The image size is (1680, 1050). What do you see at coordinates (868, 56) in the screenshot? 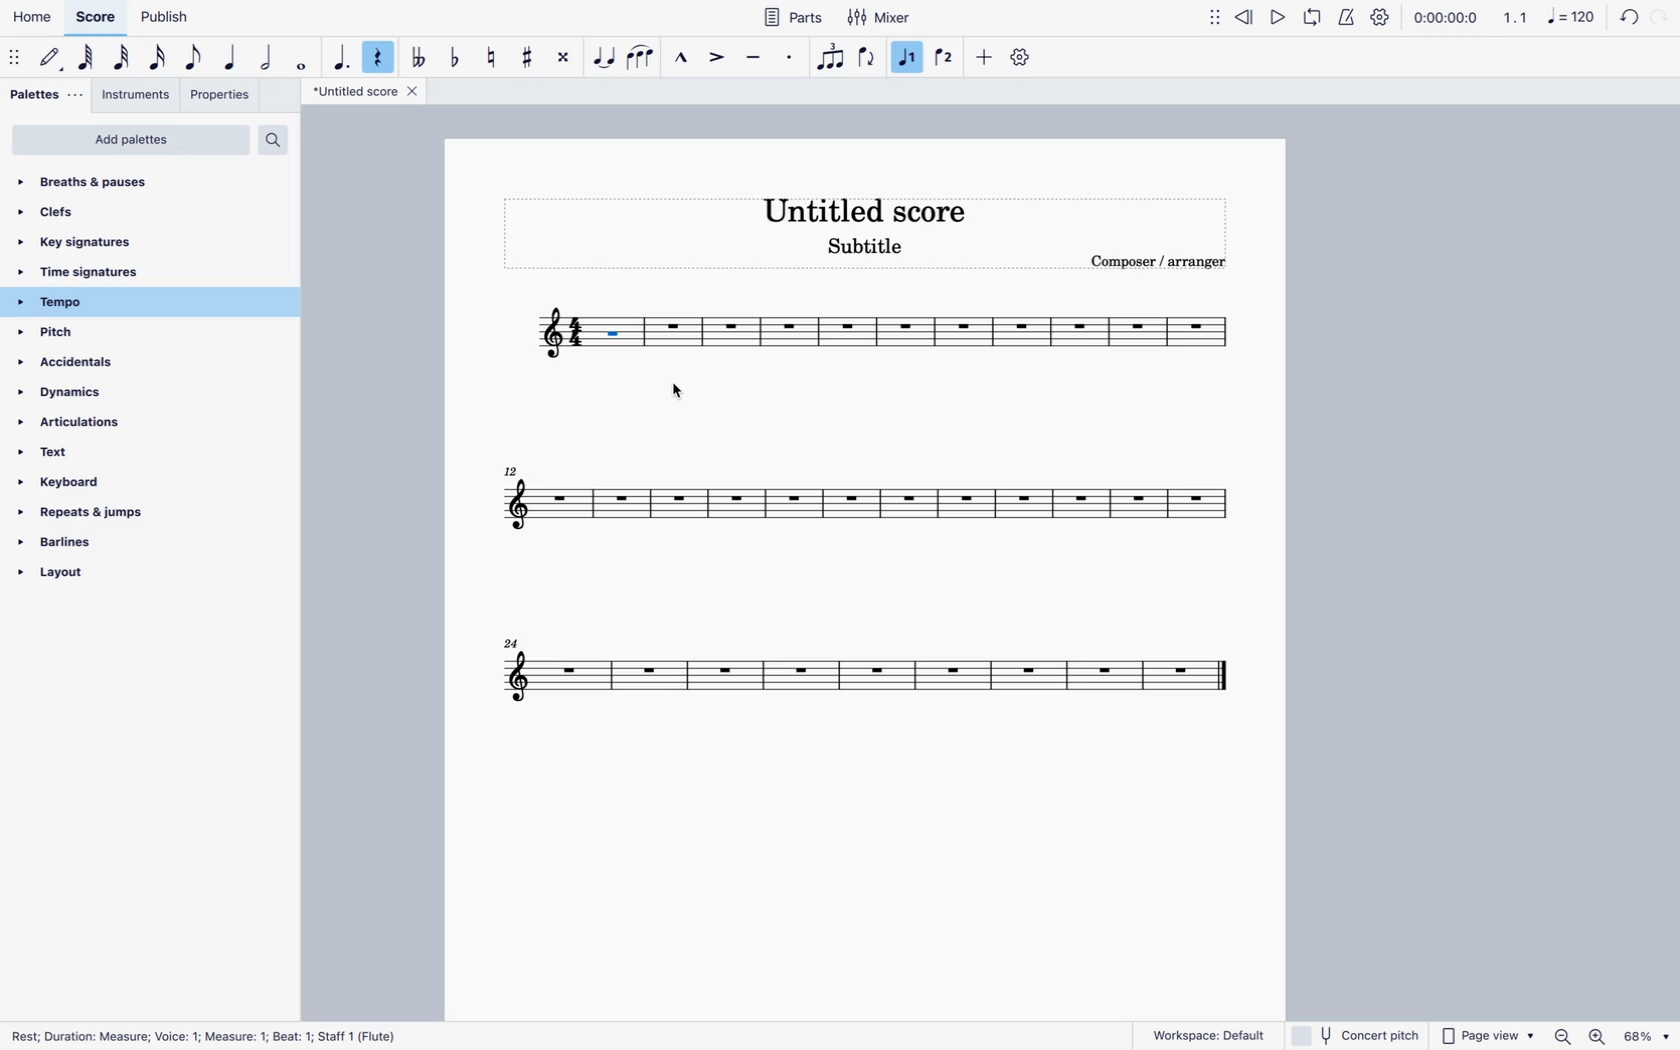
I see `flip direction` at bounding box center [868, 56].